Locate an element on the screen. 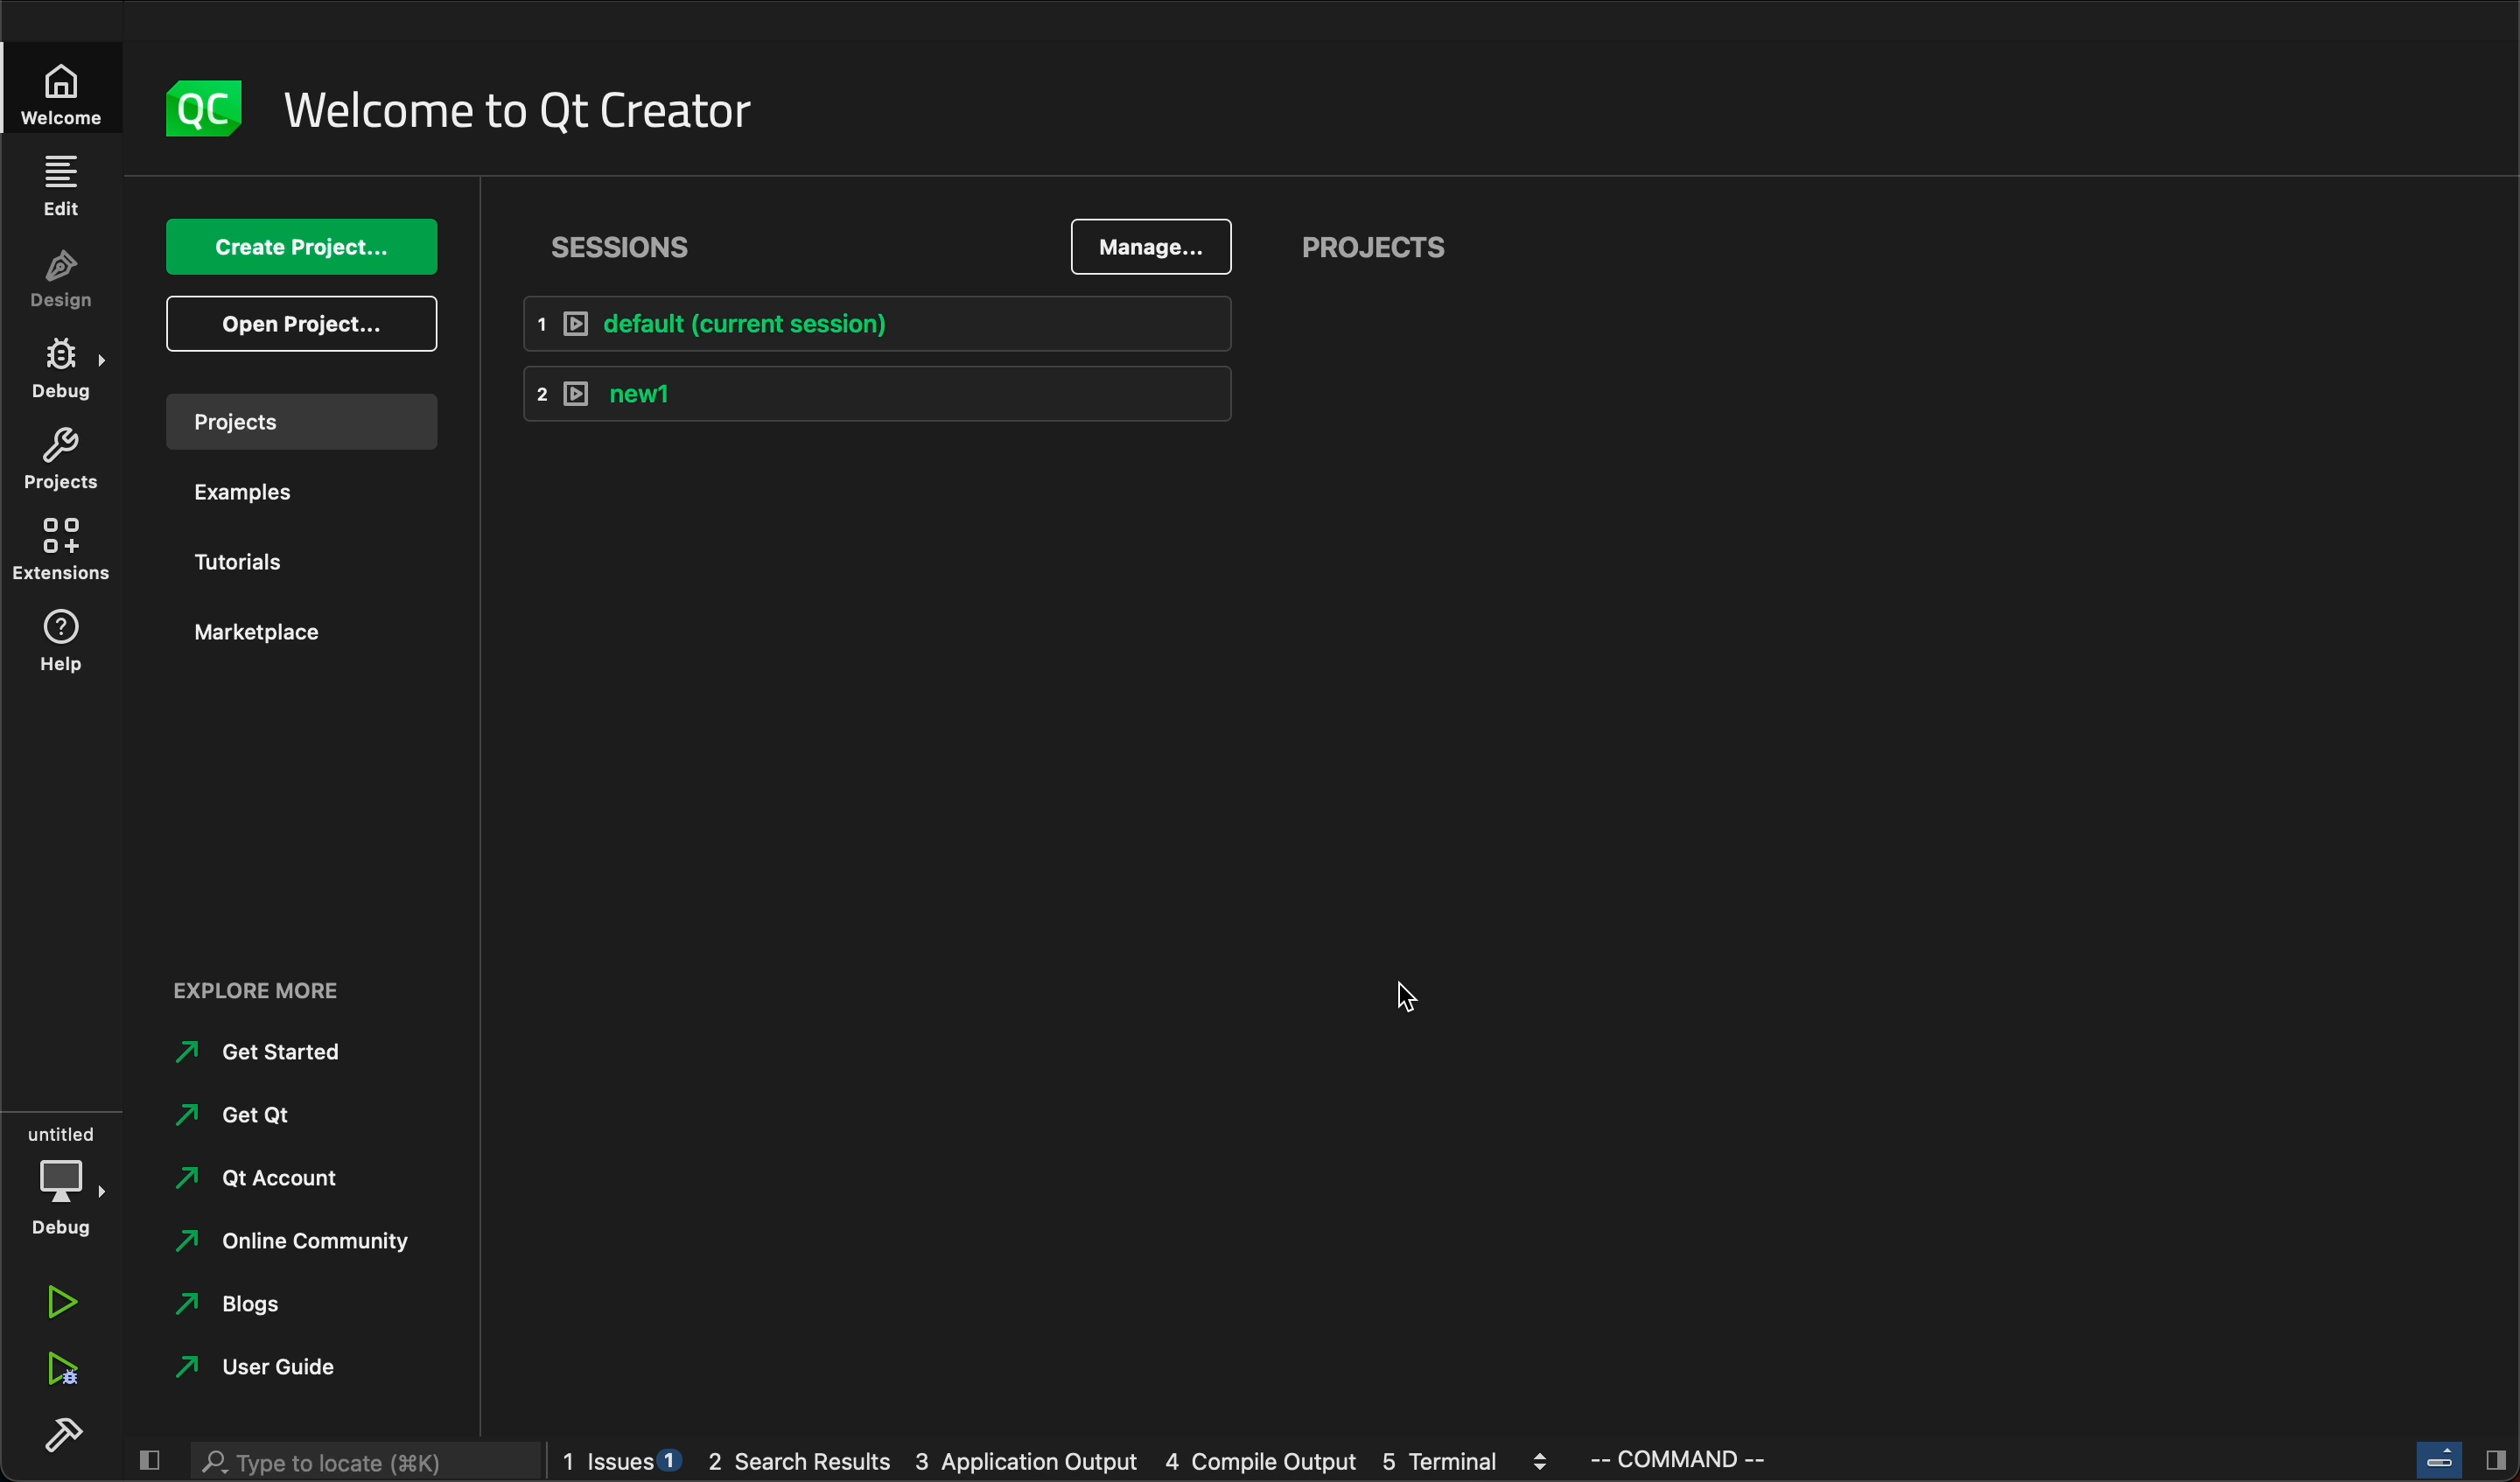 This screenshot has height=1482, width=2520. close slide bar is located at coordinates (2456, 1458).